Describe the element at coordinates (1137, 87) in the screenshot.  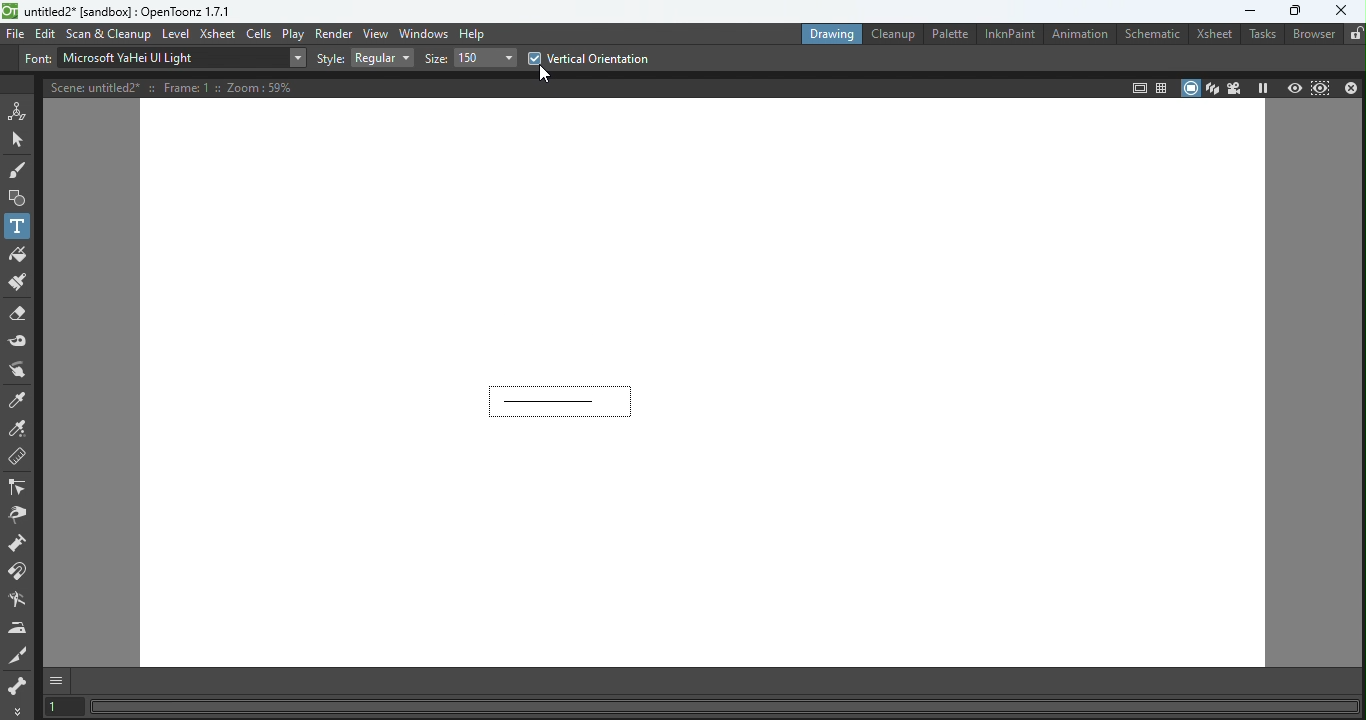
I see `Safe area` at that location.